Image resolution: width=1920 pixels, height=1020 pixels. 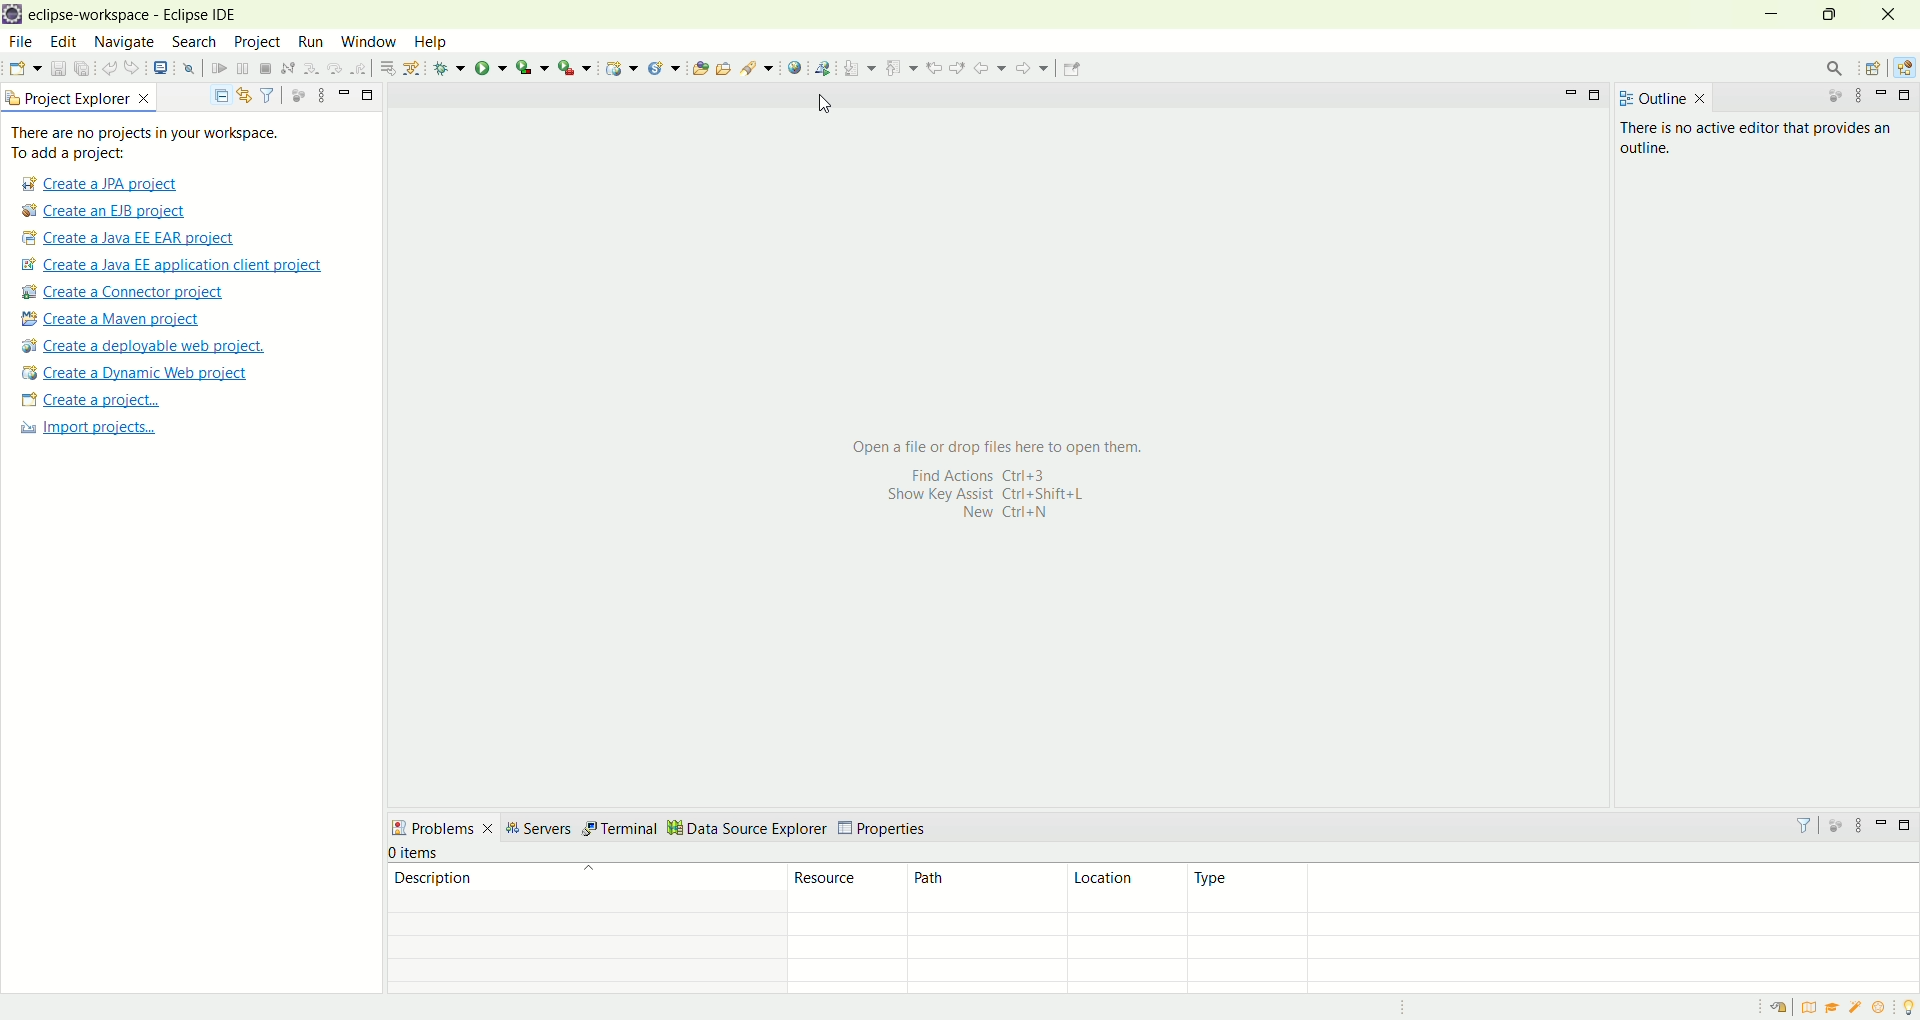 I want to click on logo, so click(x=12, y=16).